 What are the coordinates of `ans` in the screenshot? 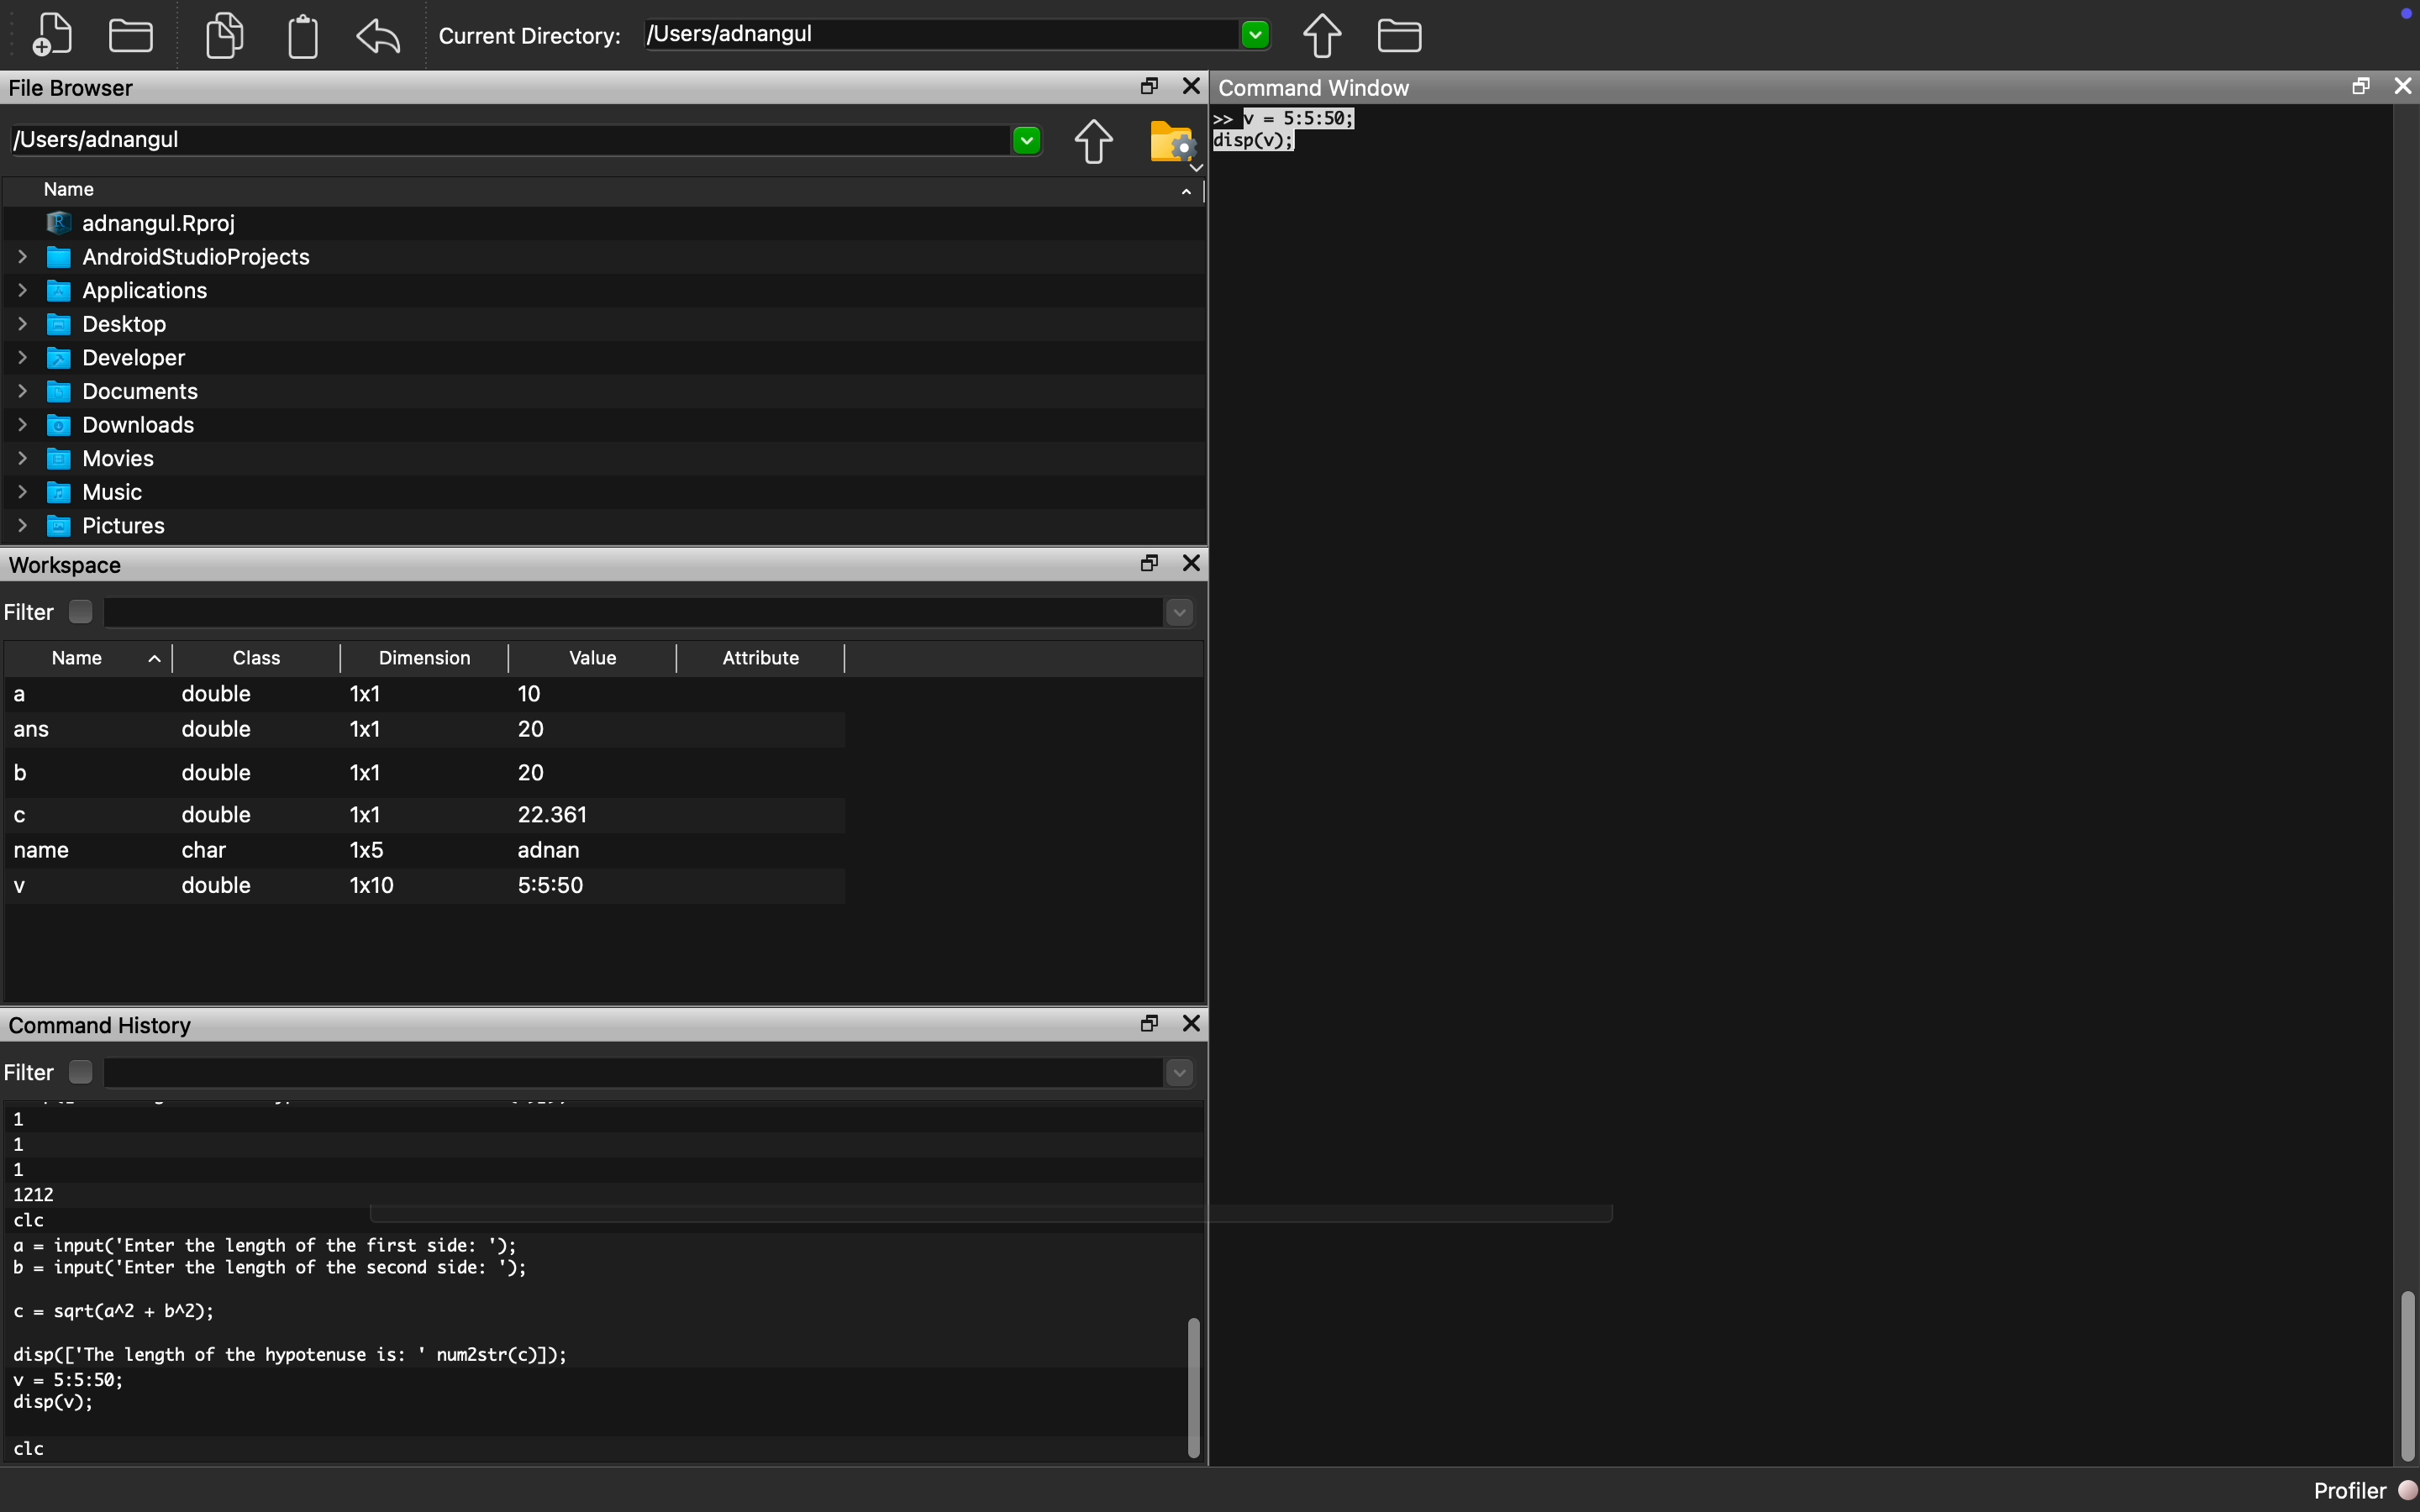 It's located at (38, 733).